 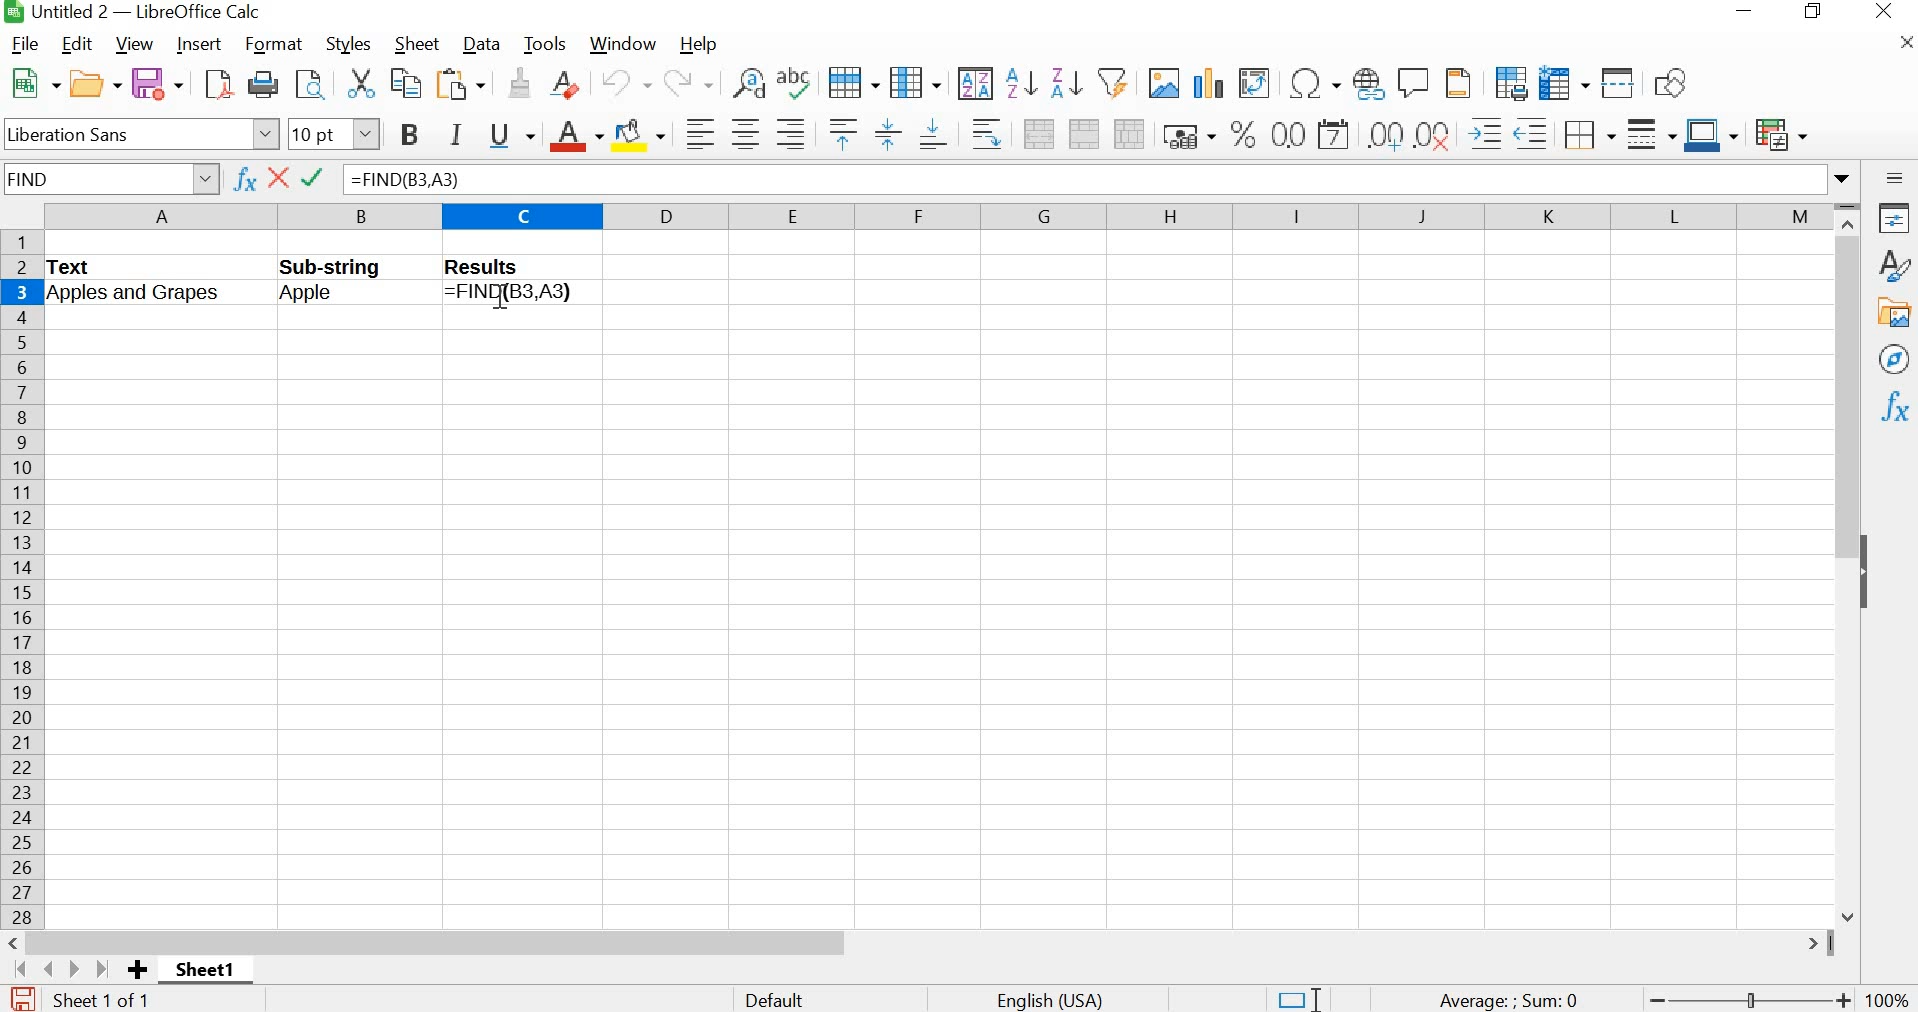 I want to click on cut, so click(x=359, y=82).